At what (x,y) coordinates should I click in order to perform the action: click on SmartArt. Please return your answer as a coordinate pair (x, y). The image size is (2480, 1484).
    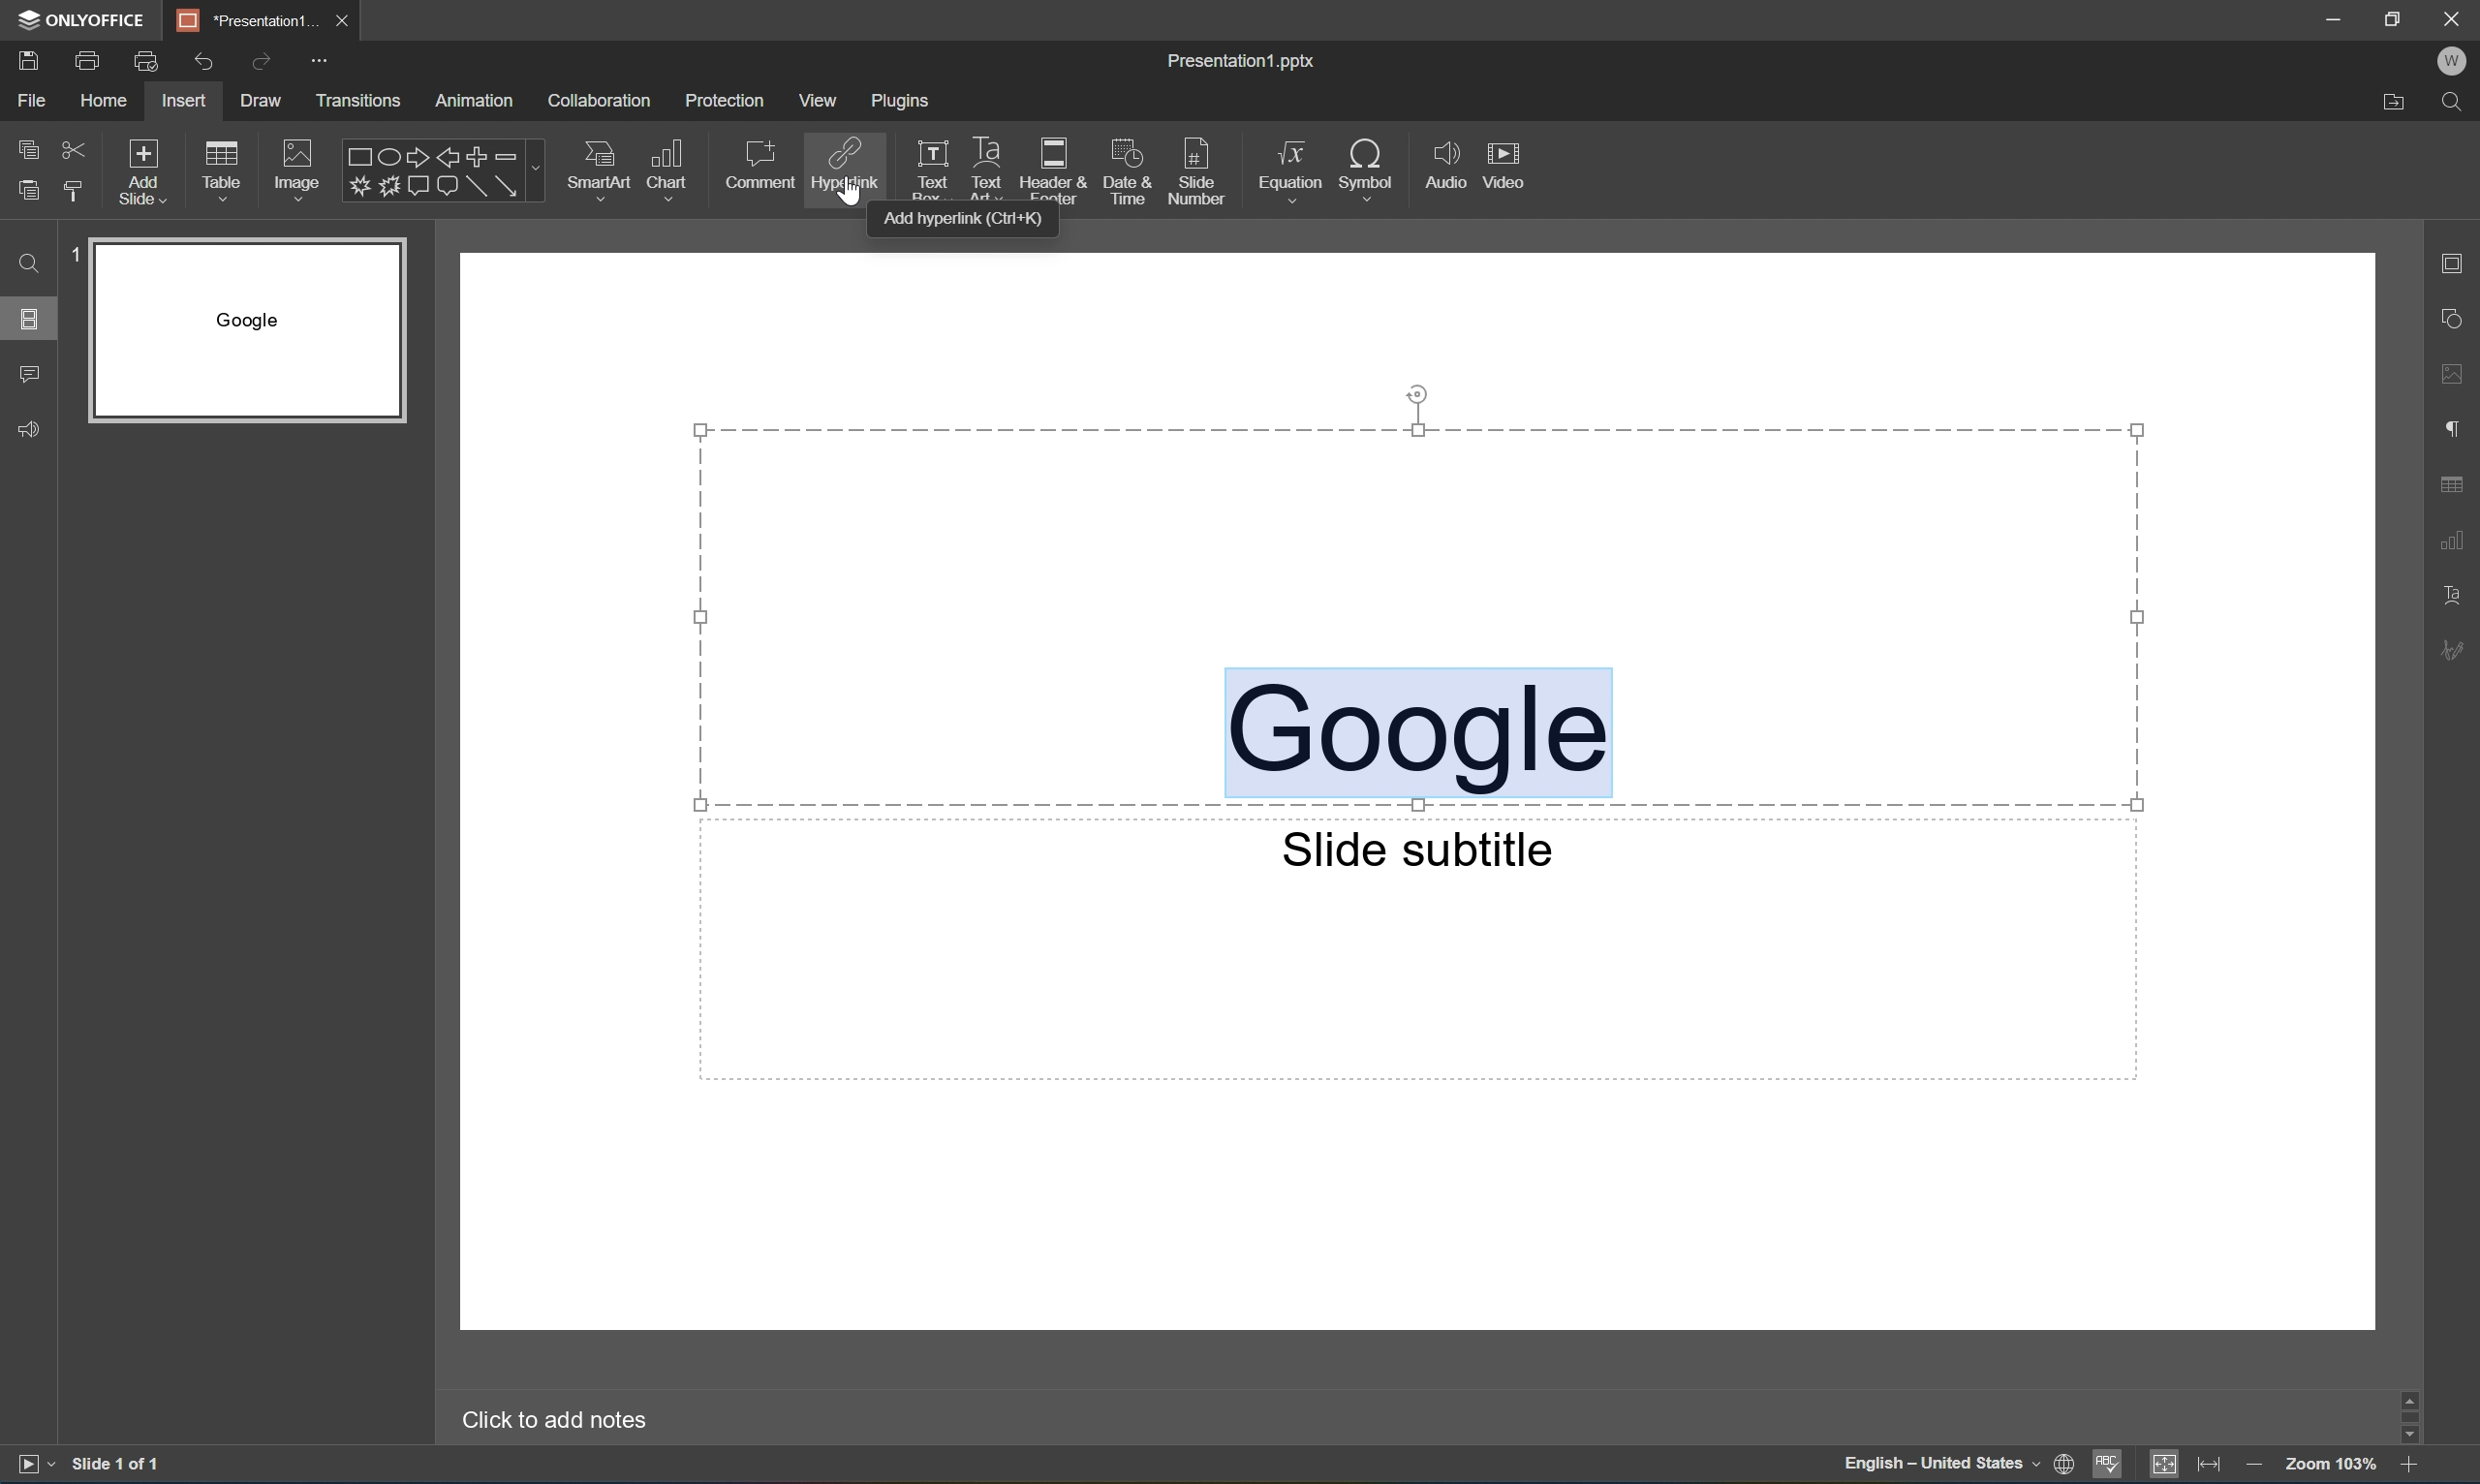
    Looking at the image, I should click on (601, 172).